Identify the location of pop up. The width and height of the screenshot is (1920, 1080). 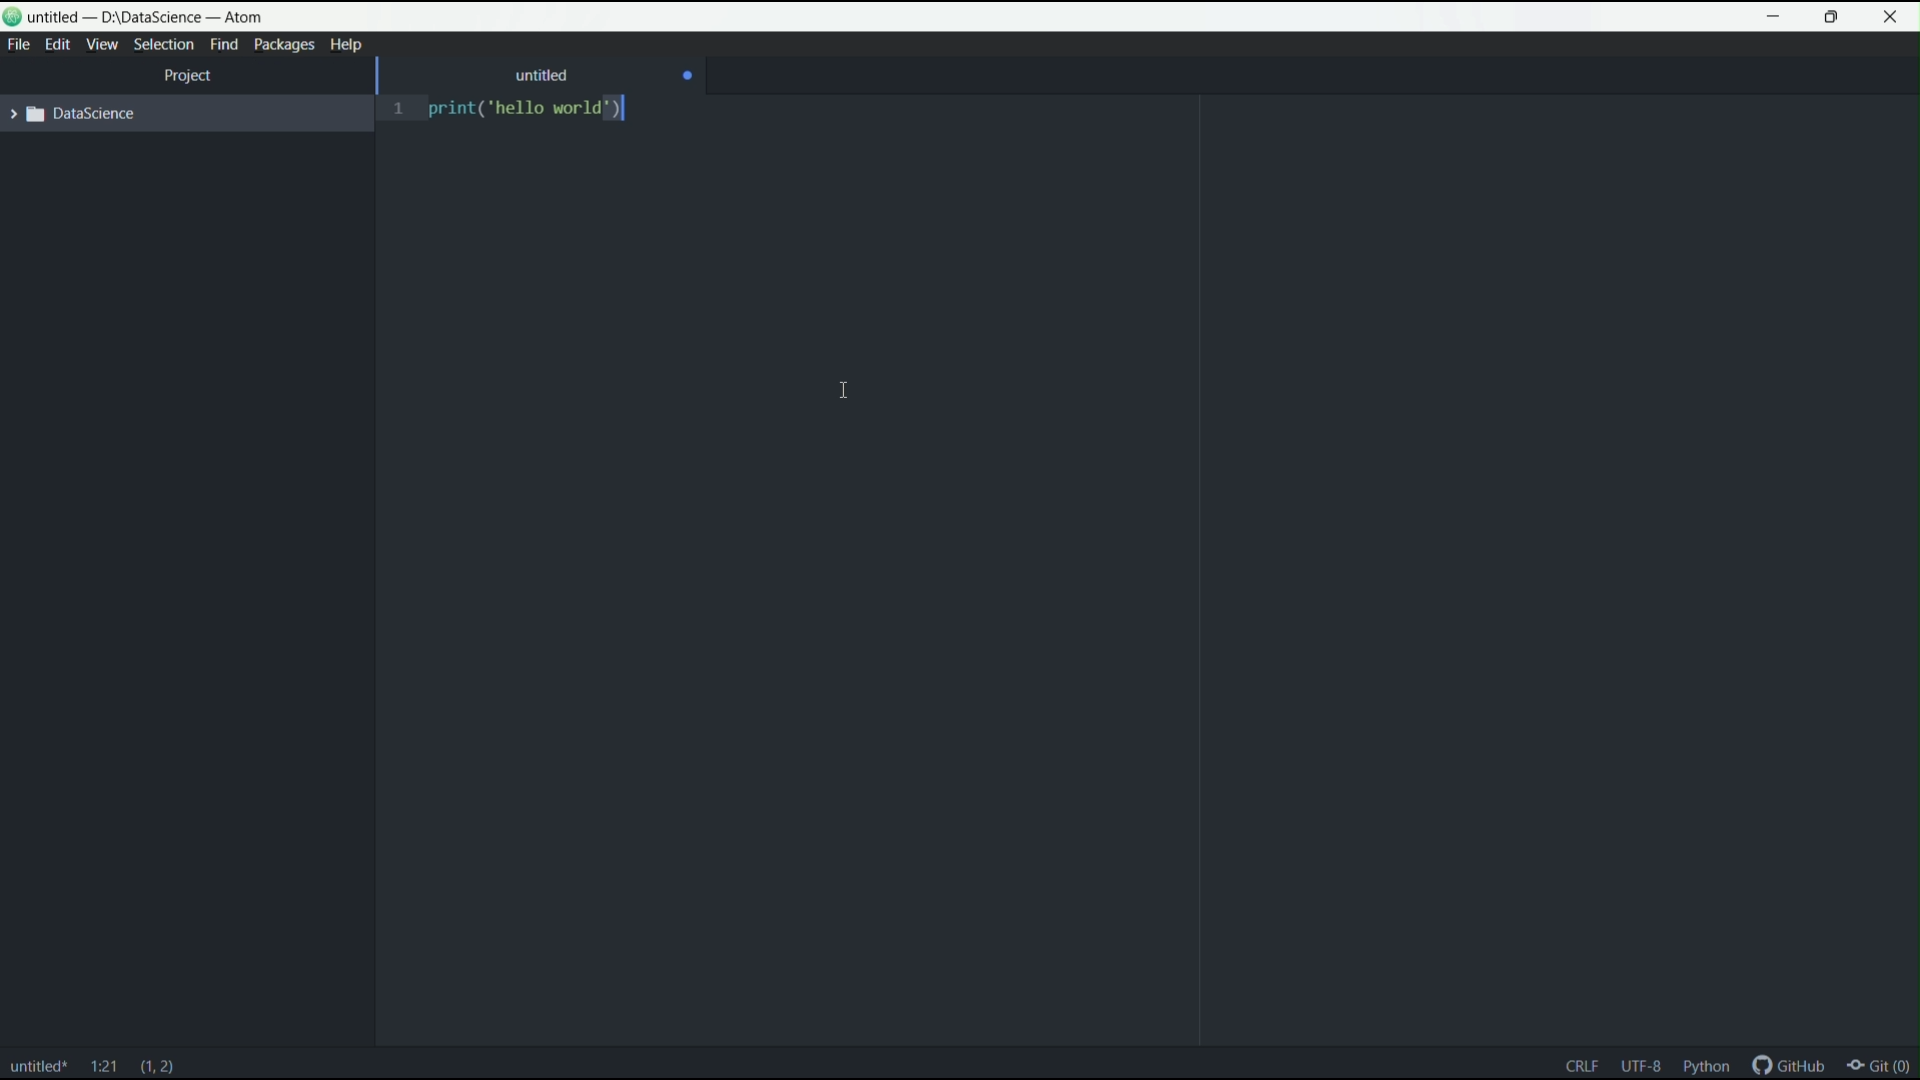
(1730, 1014).